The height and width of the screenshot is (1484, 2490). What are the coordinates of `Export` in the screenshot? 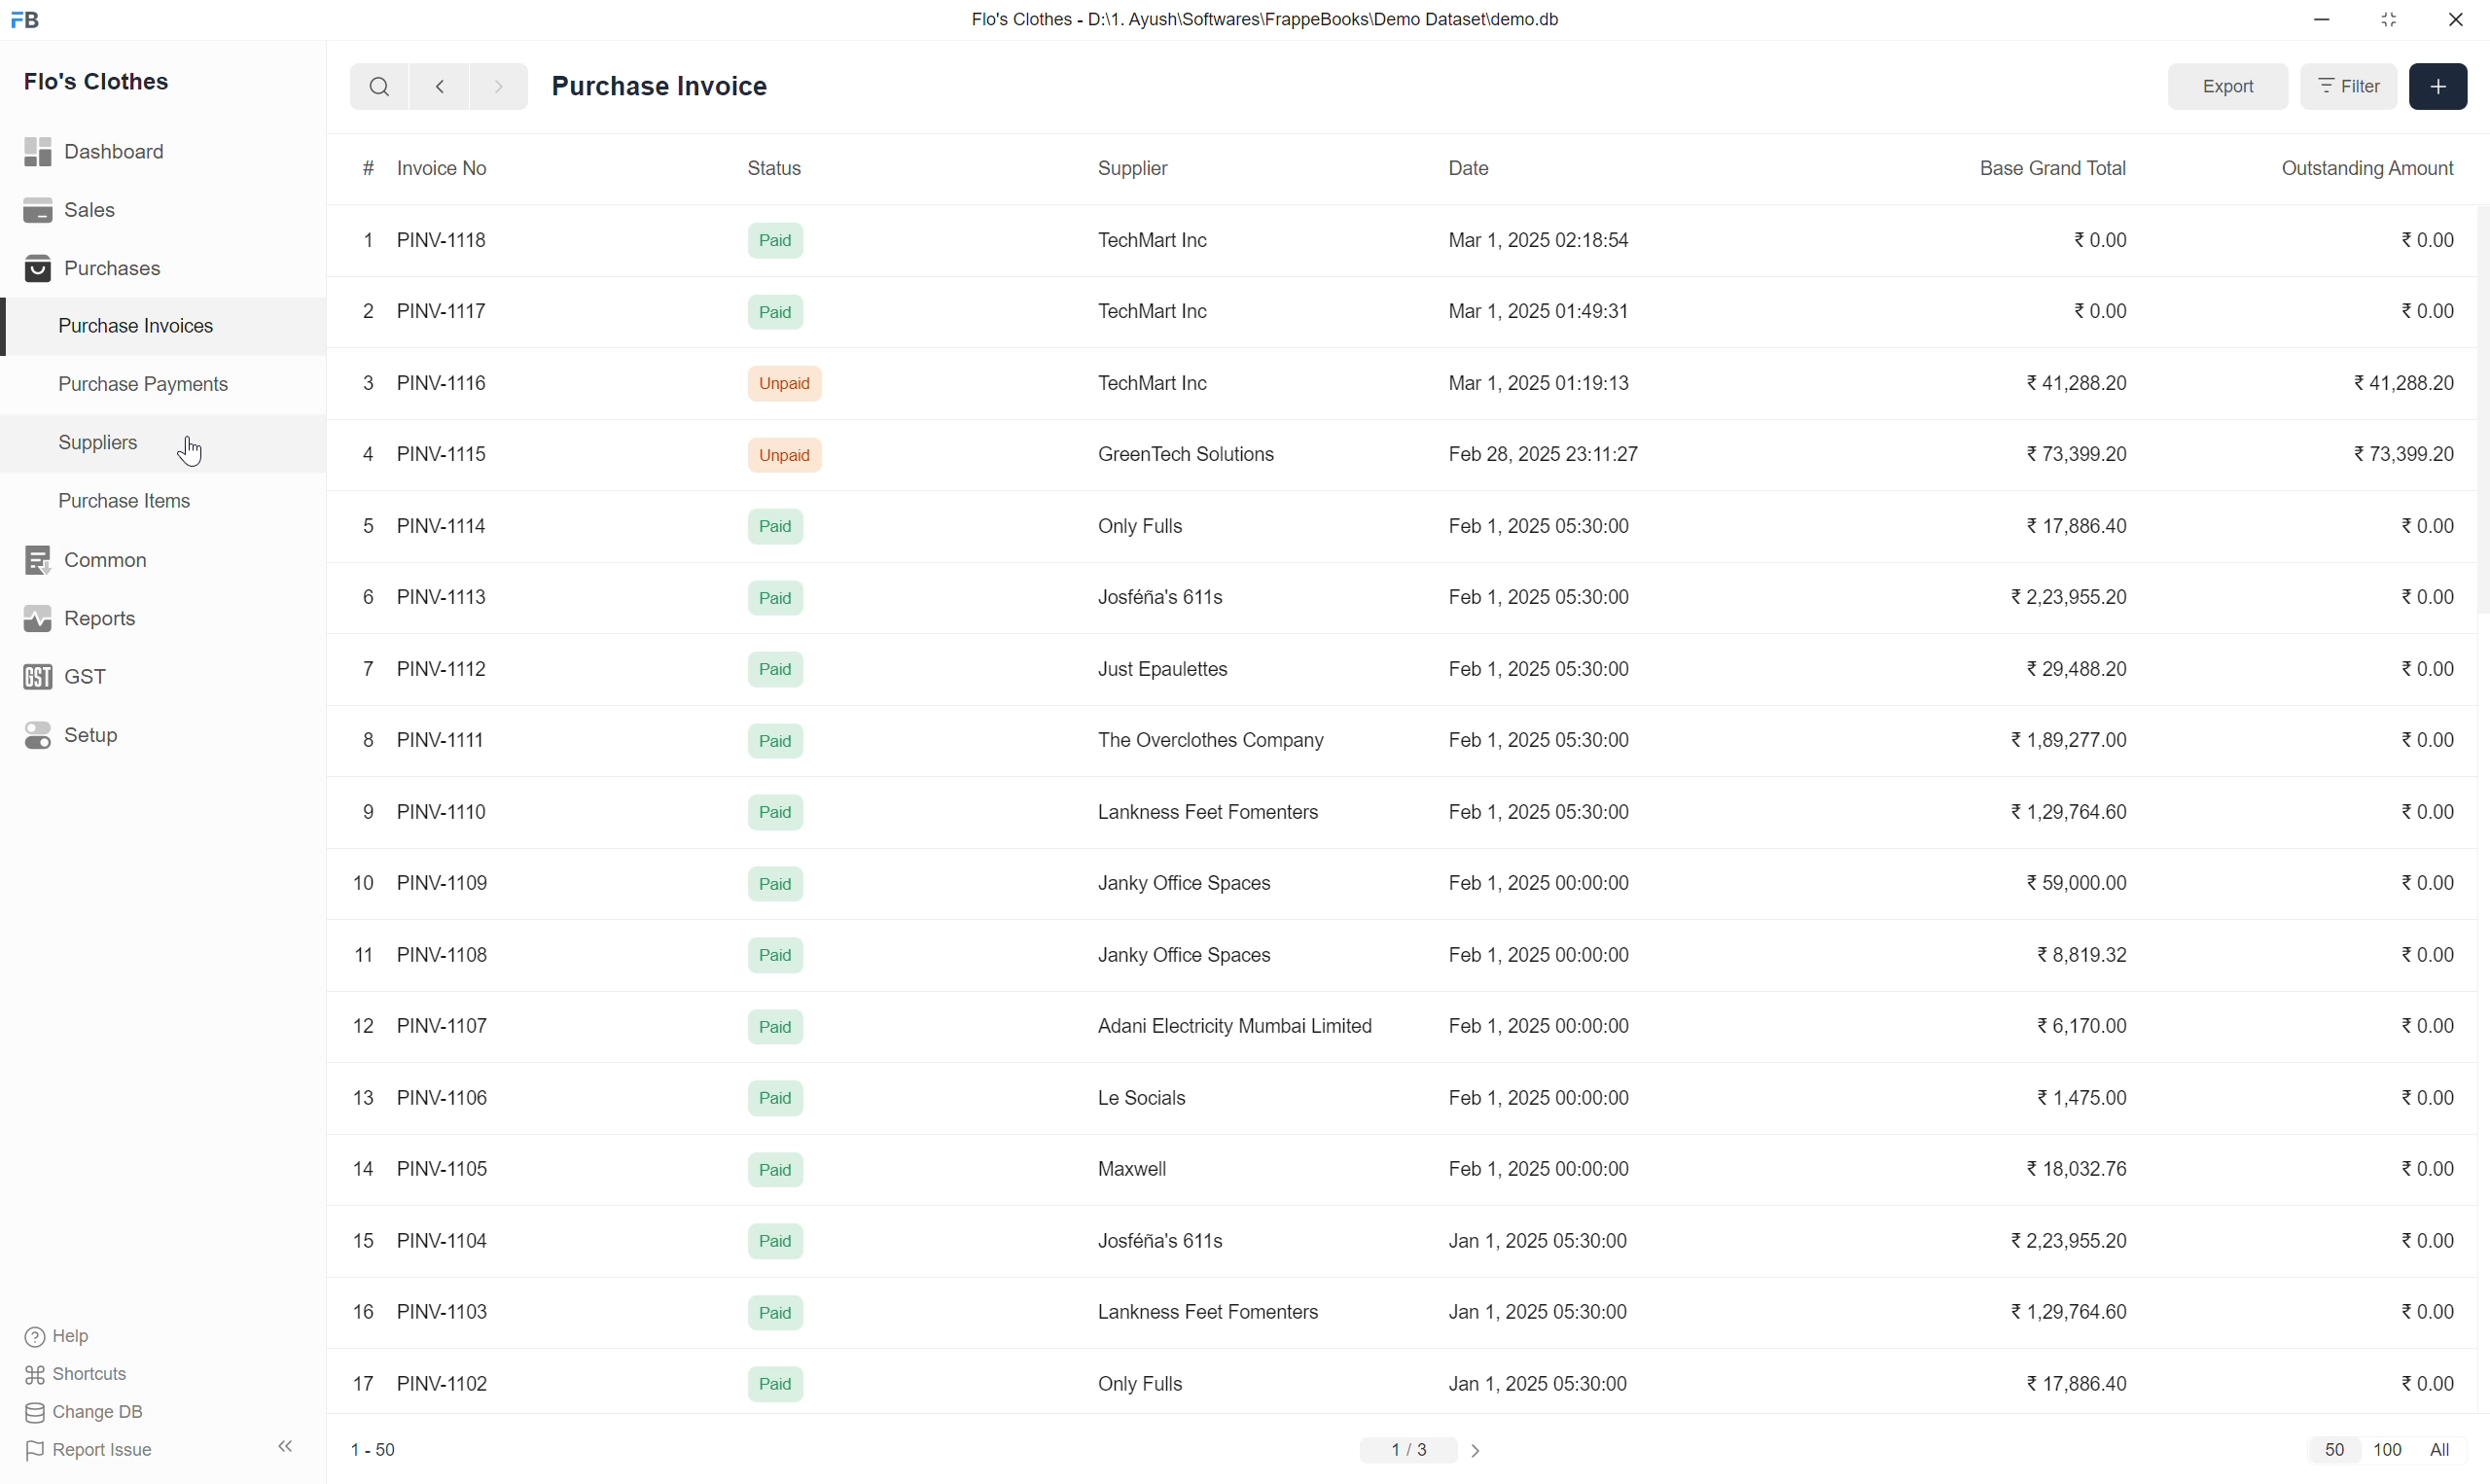 It's located at (2218, 87).